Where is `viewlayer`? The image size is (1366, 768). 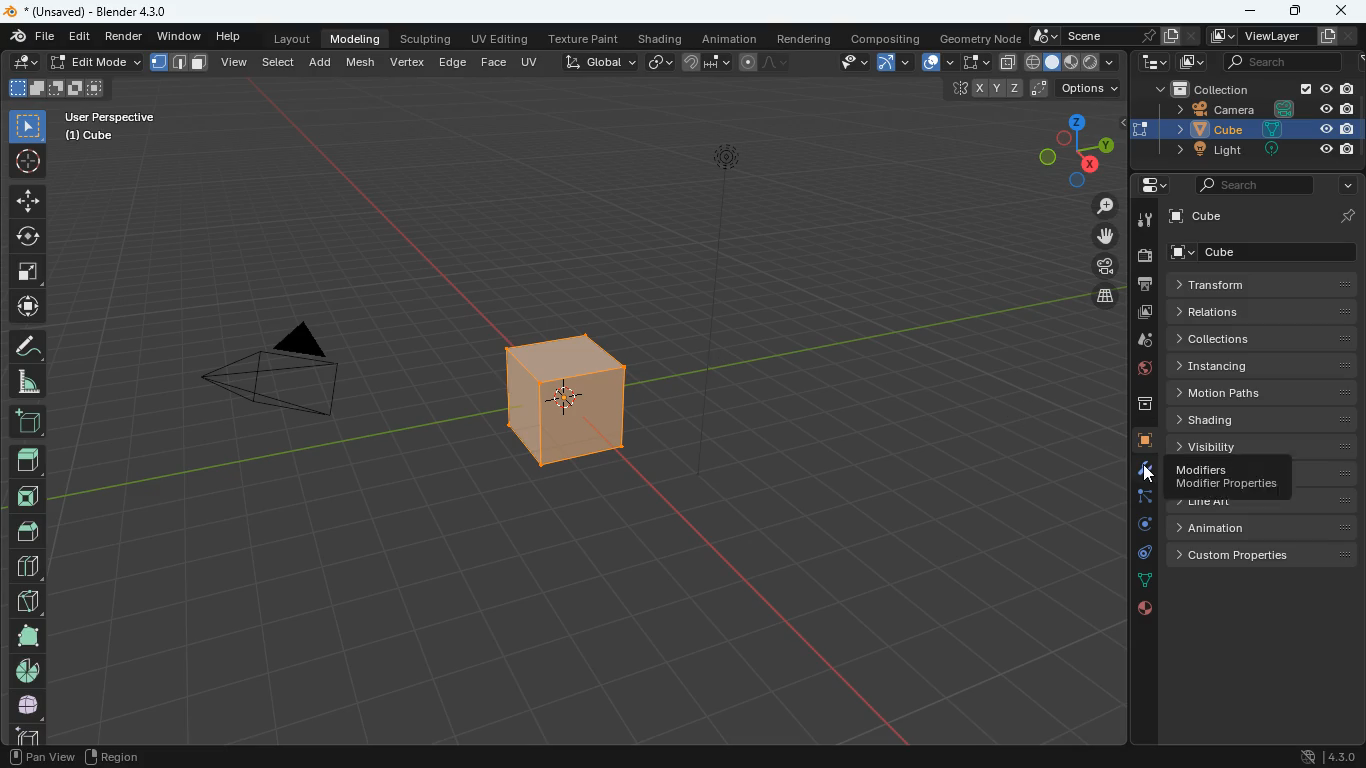
viewlayer is located at coordinates (1283, 37).